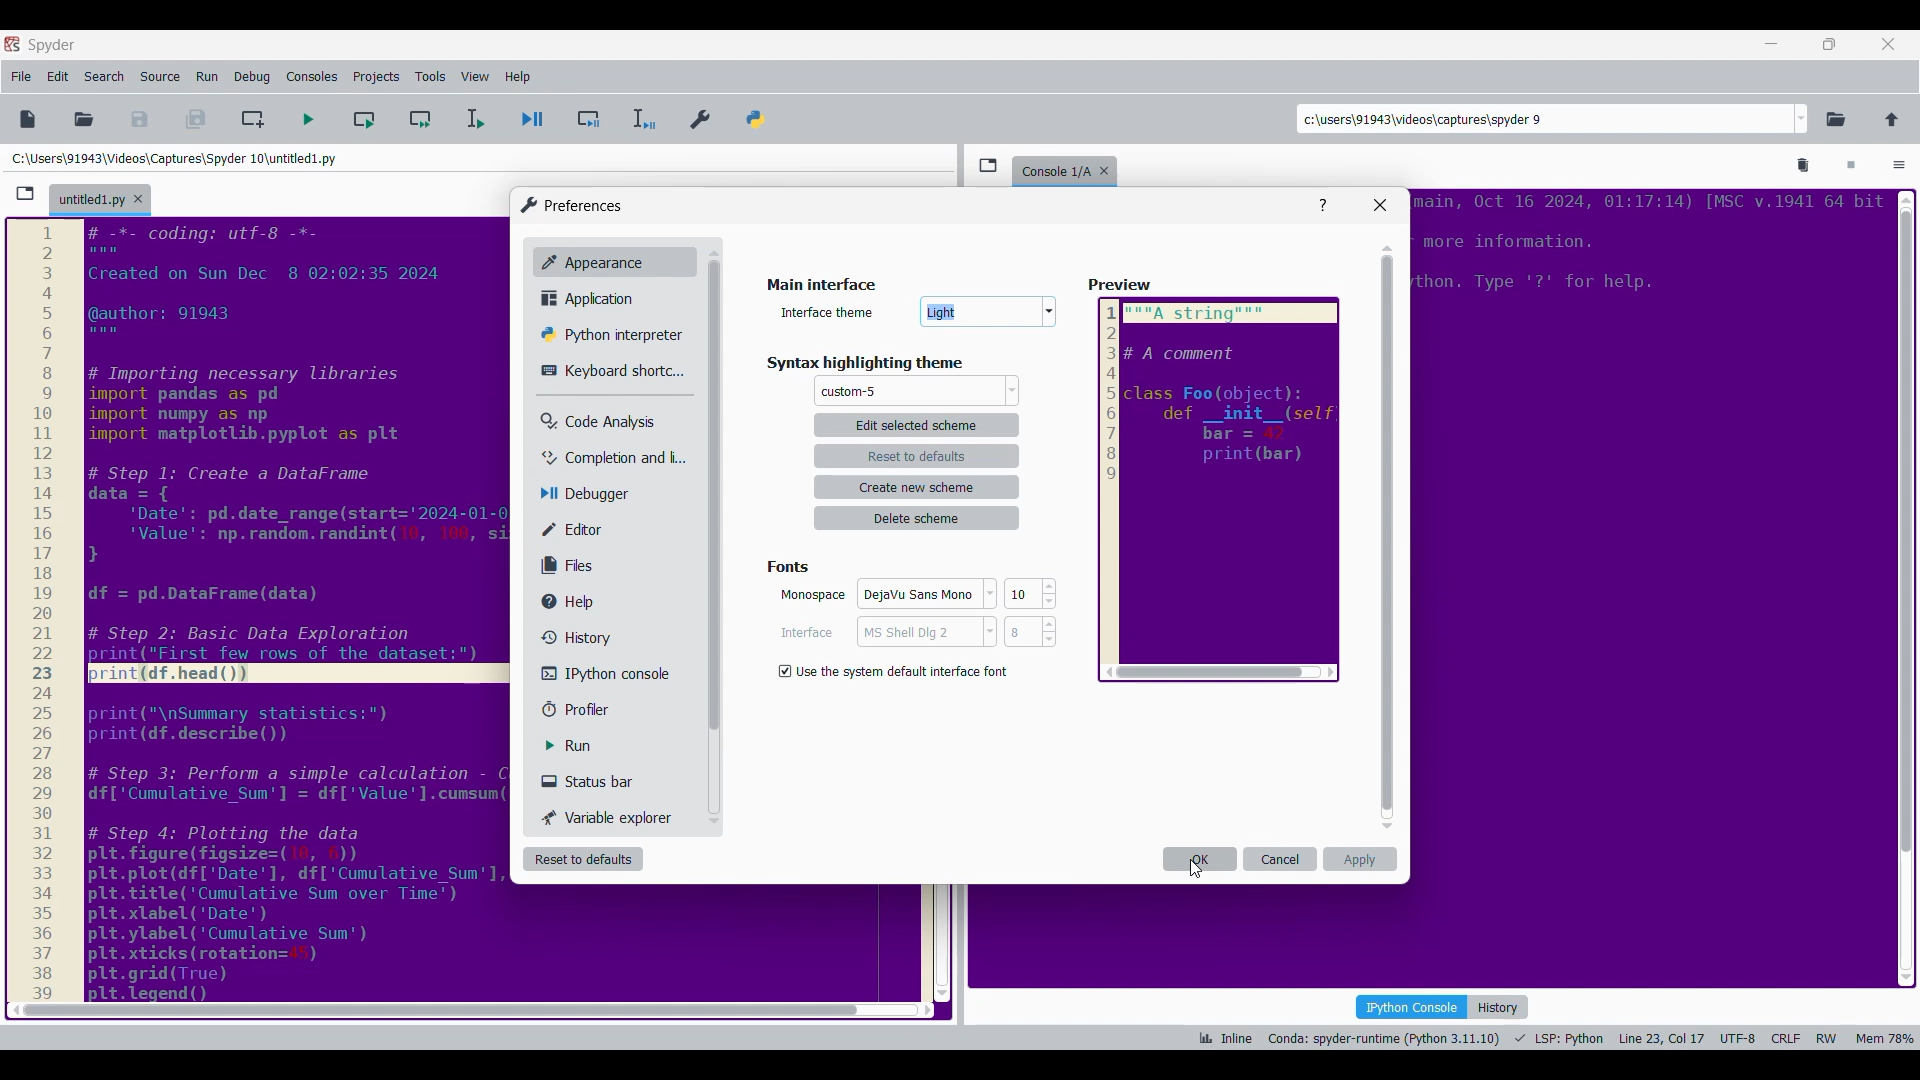 The width and height of the screenshot is (1920, 1080). What do you see at coordinates (312, 77) in the screenshot?
I see `Consoles menu` at bounding box center [312, 77].